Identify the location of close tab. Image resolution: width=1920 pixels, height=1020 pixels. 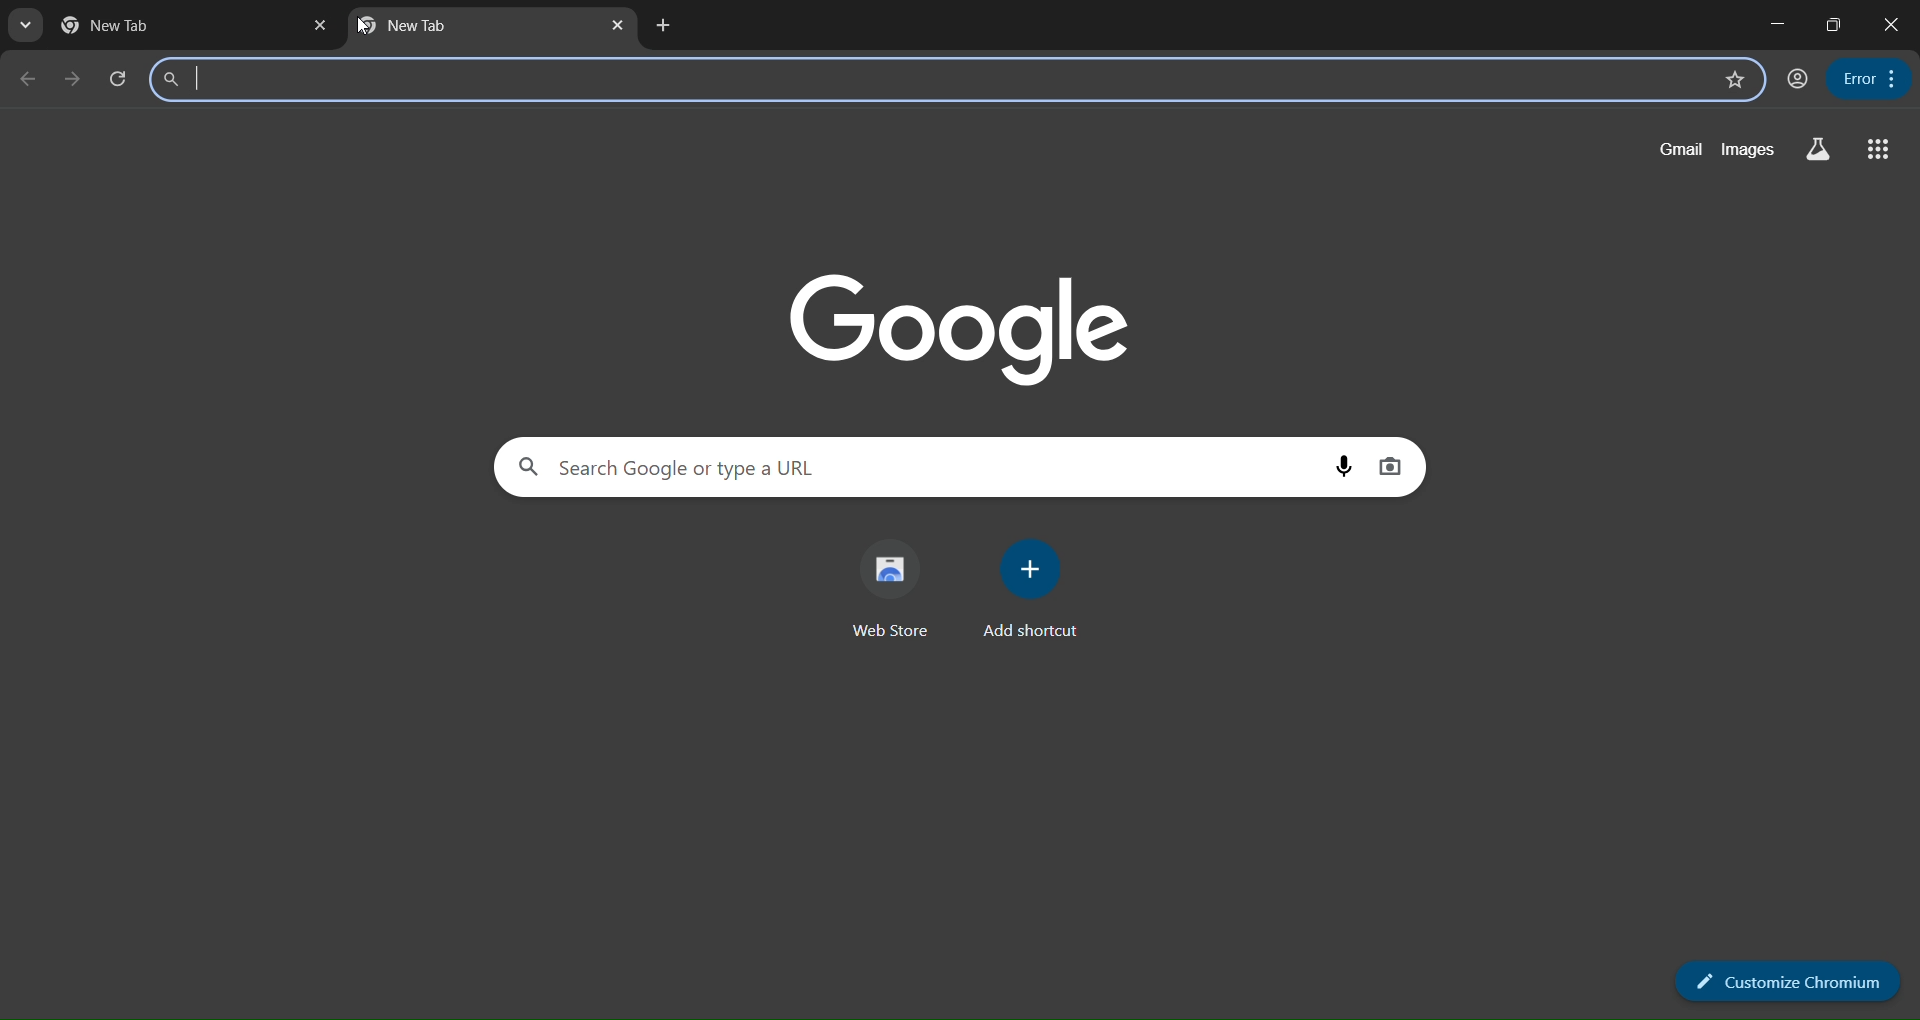
(313, 26).